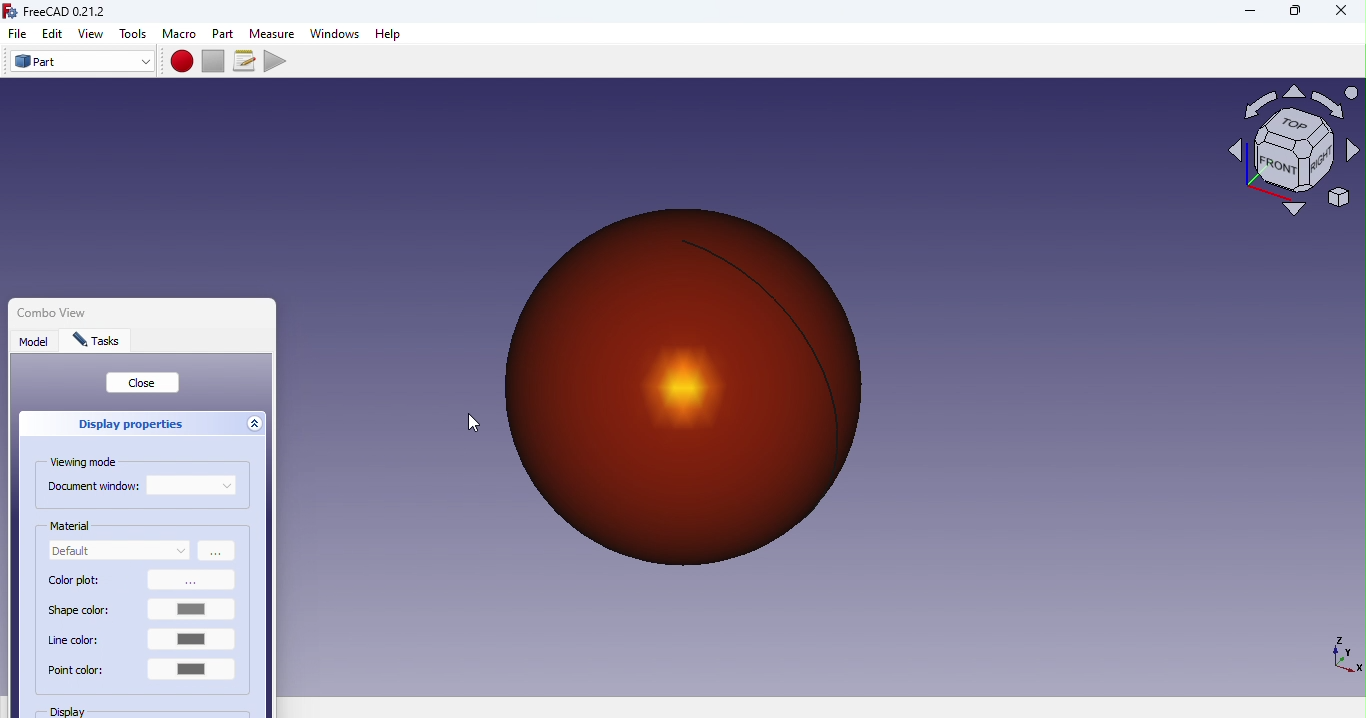 The width and height of the screenshot is (1366, 718). What do you see at coordinates (1295, 13) in the screenshot?
I see `Maximize` at bounding box center [1295, 13].